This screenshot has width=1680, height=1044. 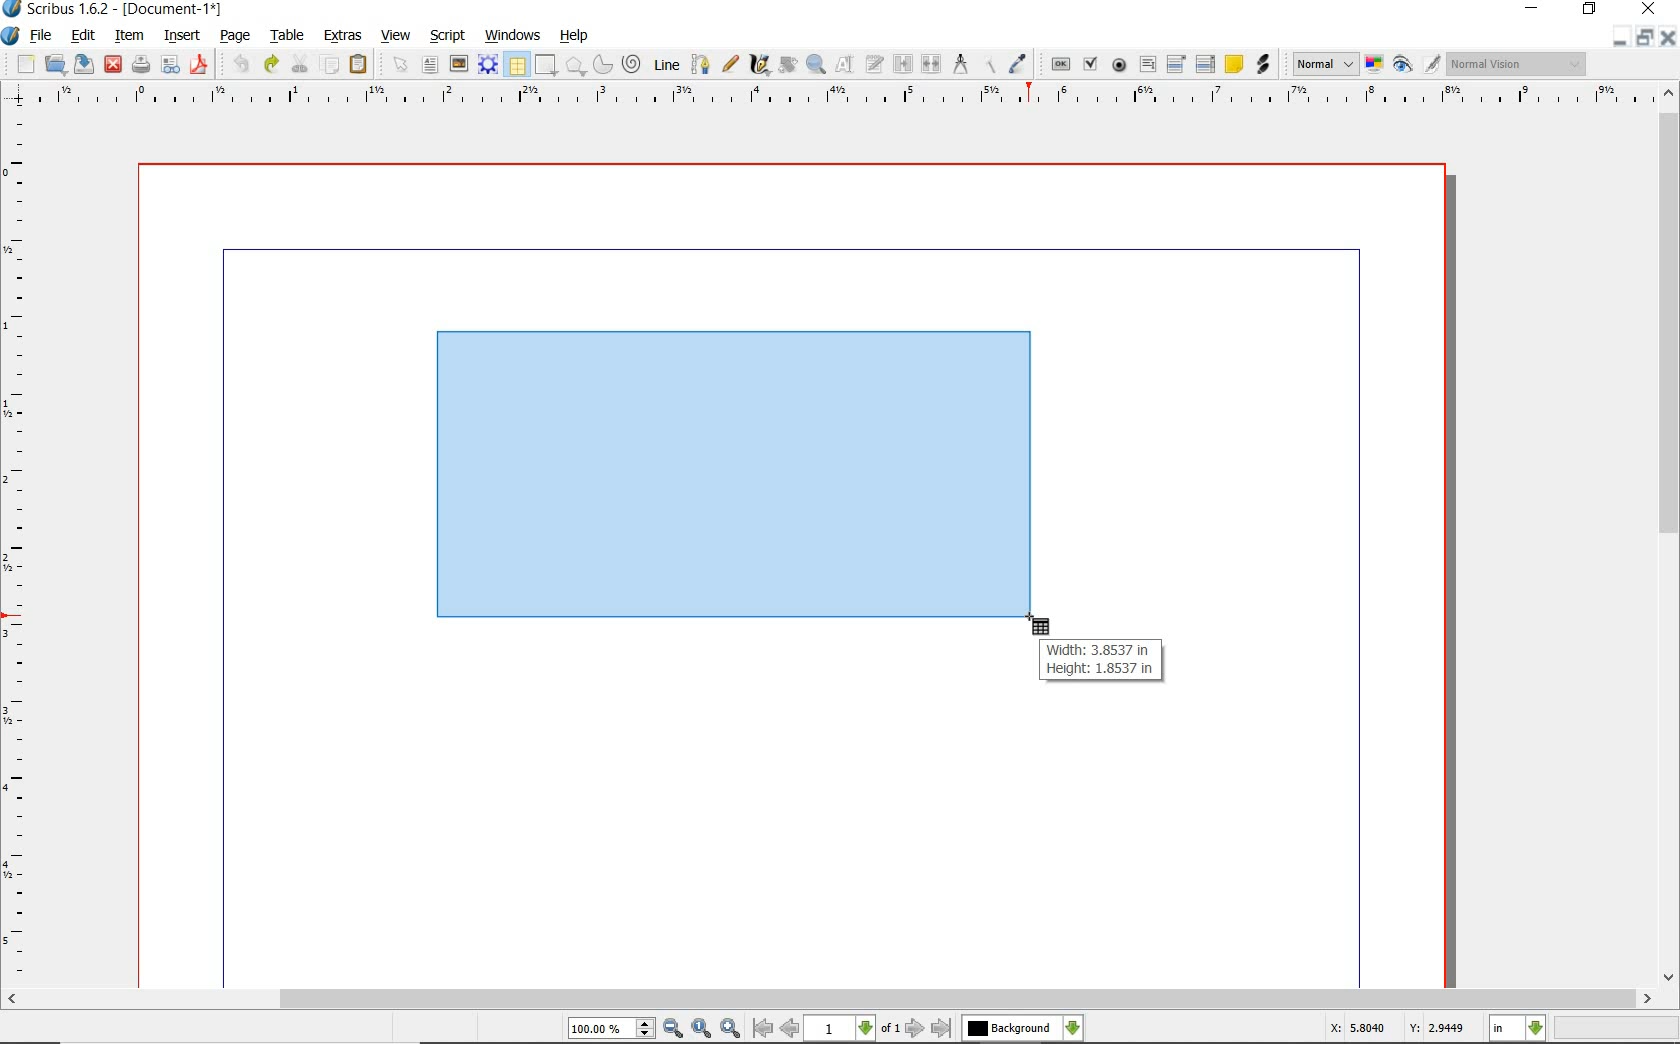 What do you see at coordinates (611, 1030) in the screenshot?
I see `select current zoom level` at bounding box center [611, 1030].